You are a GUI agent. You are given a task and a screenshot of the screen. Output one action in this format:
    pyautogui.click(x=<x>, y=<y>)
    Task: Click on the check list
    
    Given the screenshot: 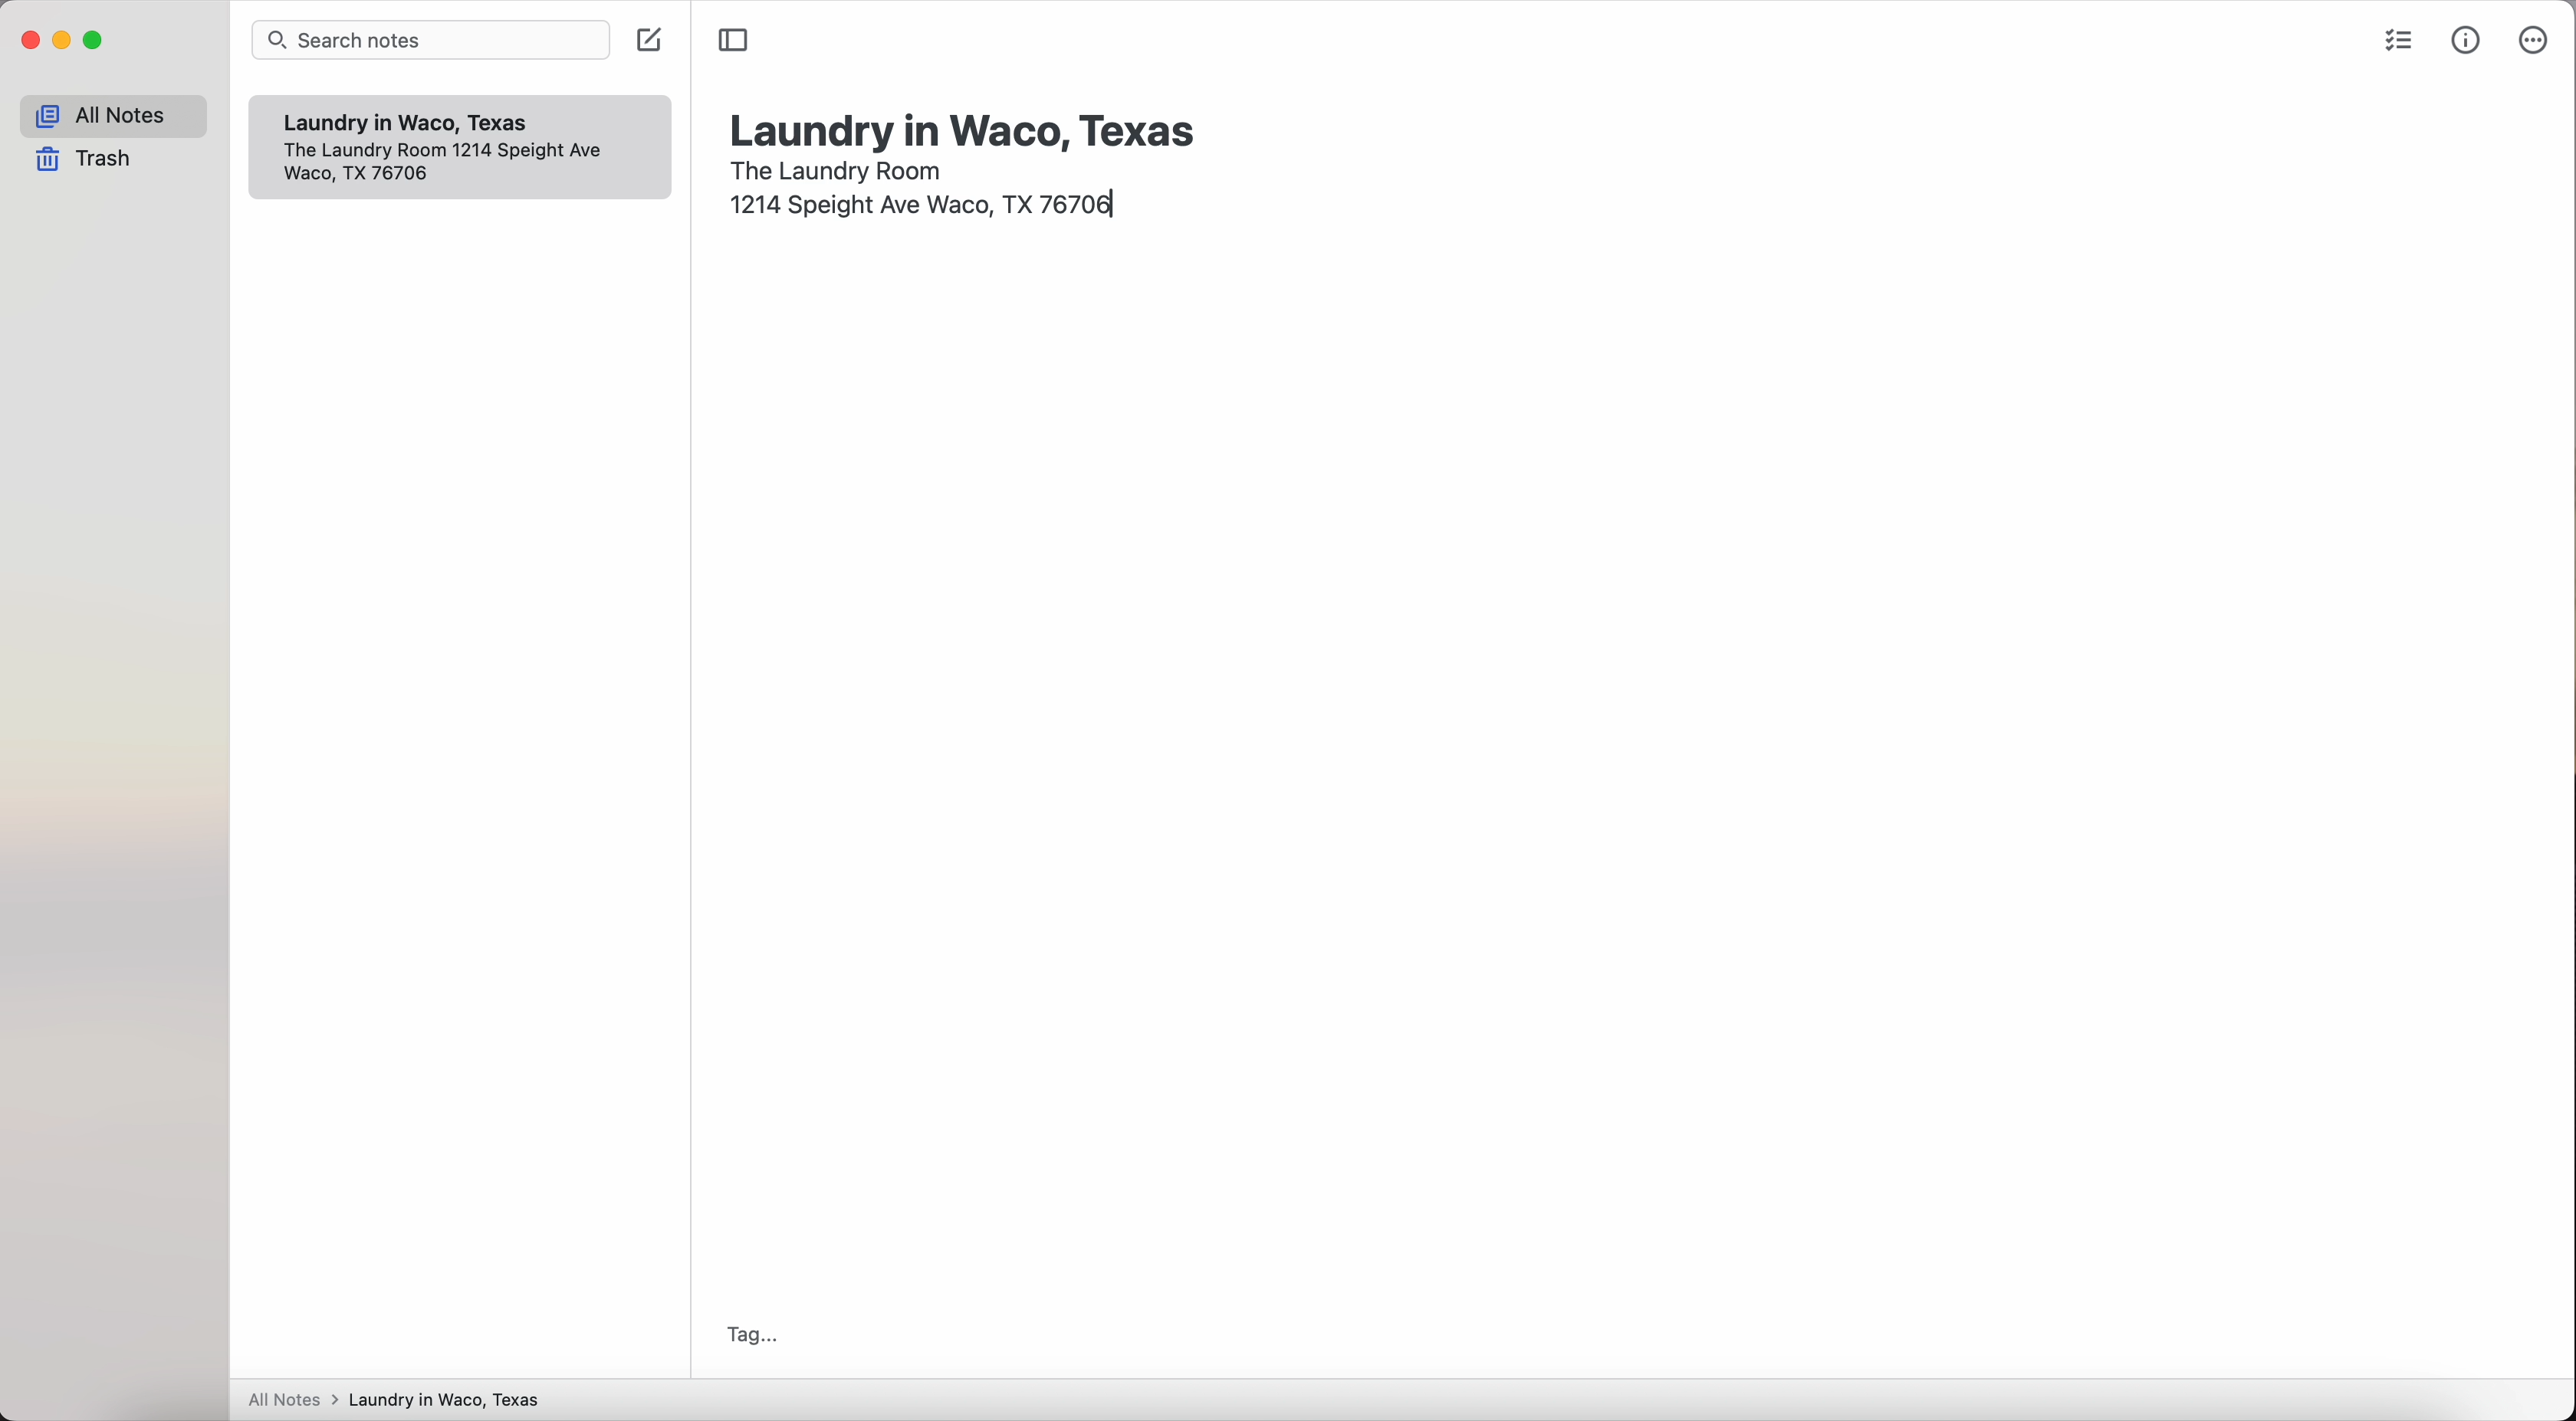 What is the action you would take?
    pyautogui.click(x=2394, y=44)
    